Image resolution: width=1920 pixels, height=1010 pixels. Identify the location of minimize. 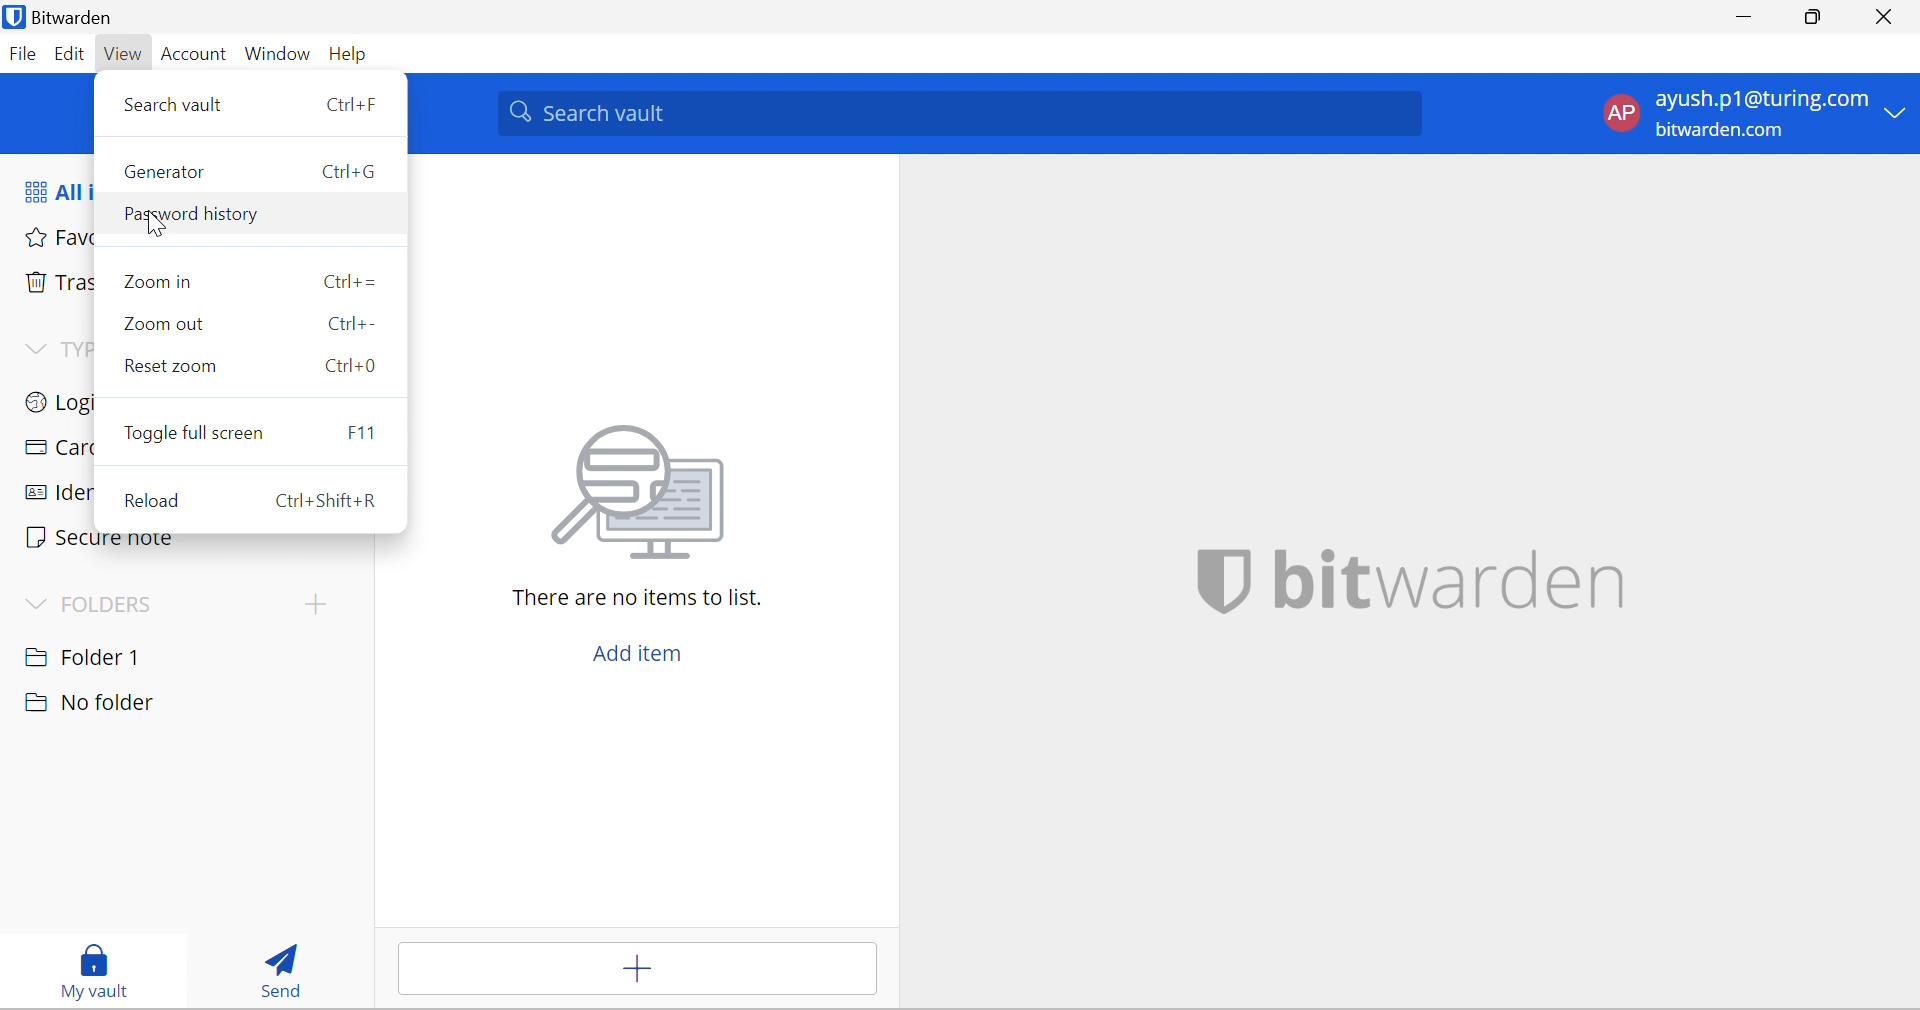
(1747, 18).